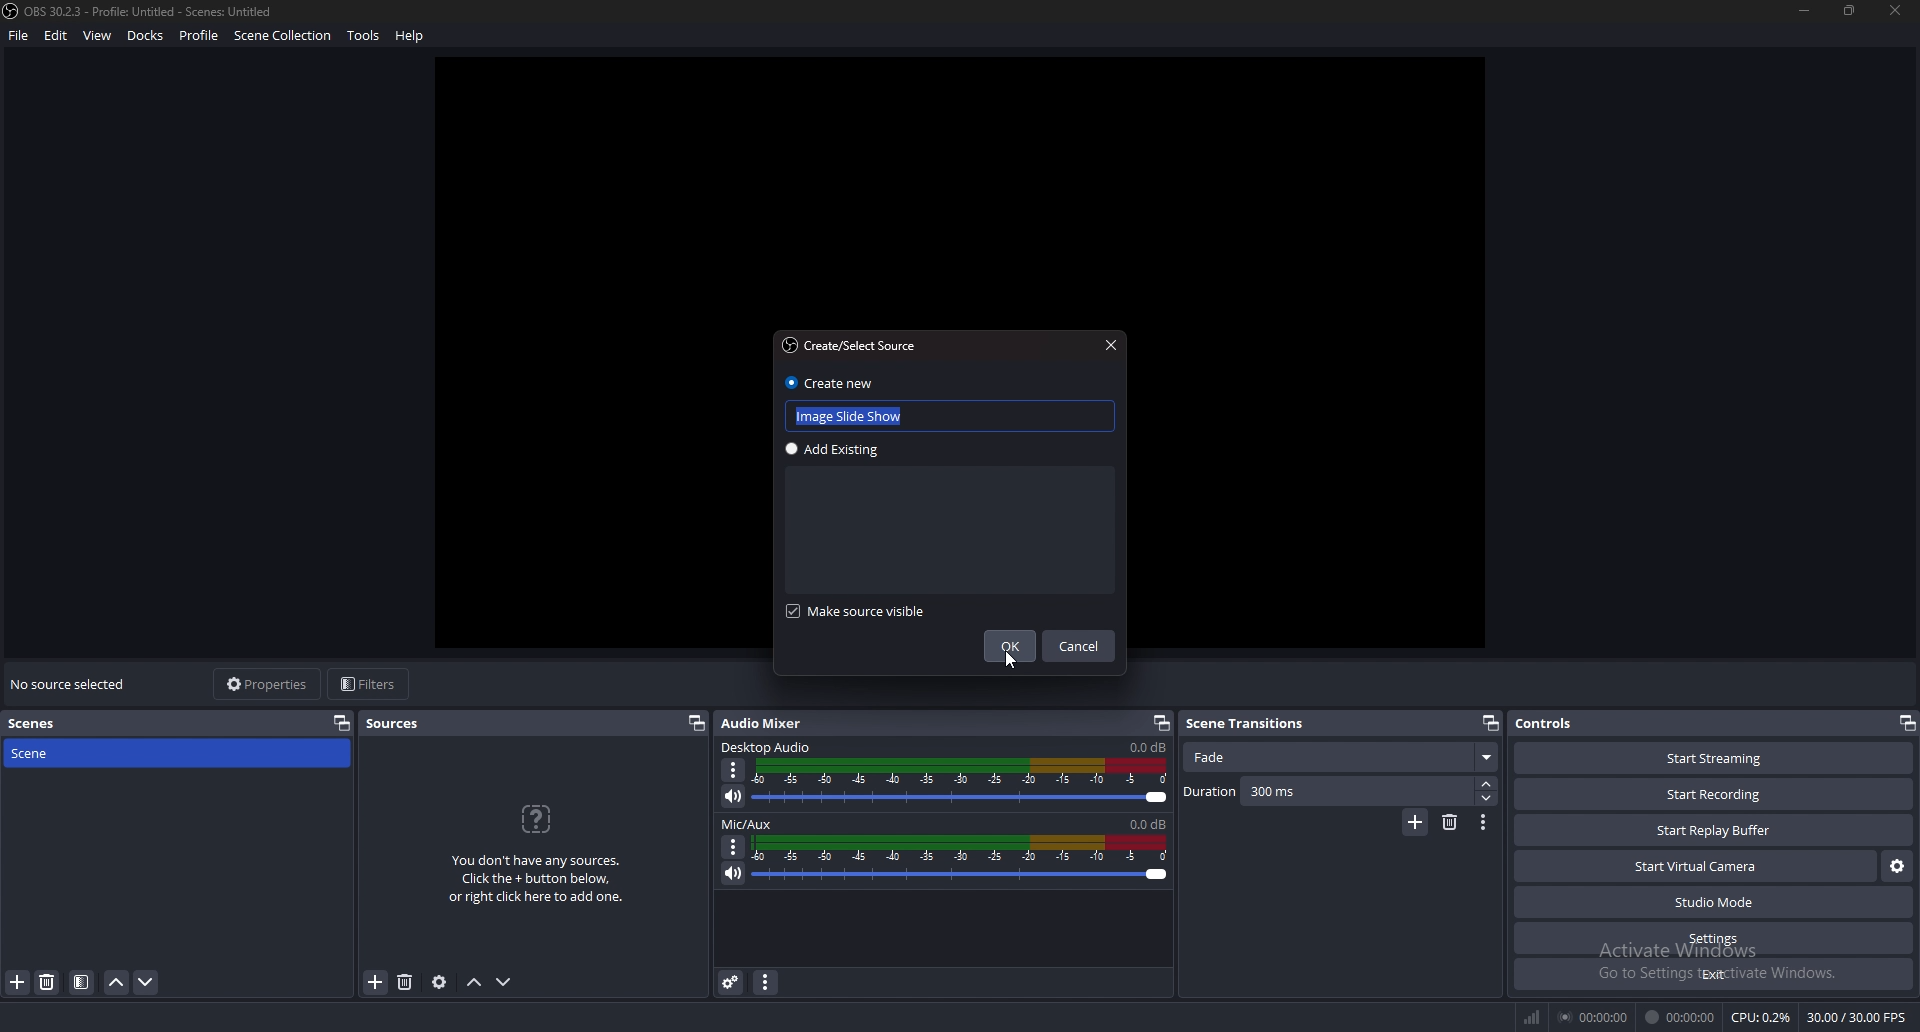  I want to click on all good, so click(971, 185).